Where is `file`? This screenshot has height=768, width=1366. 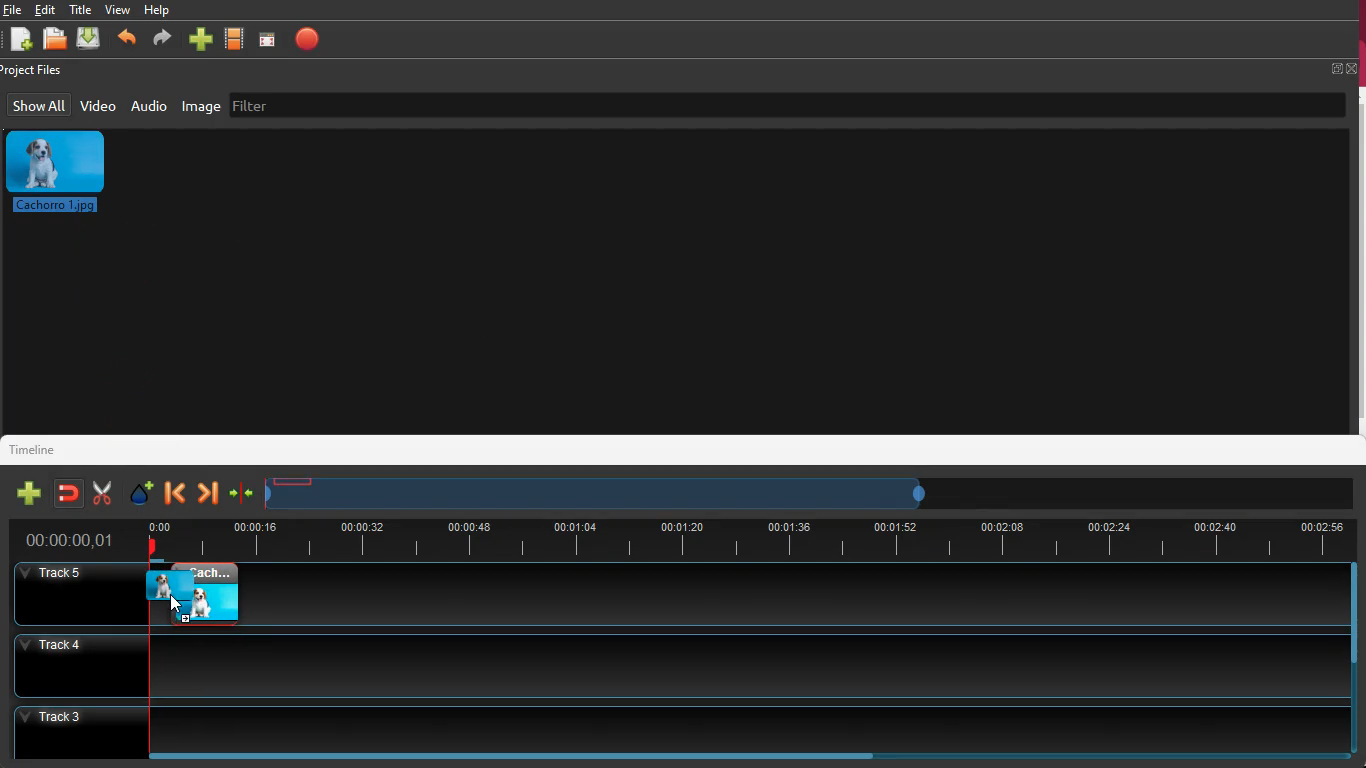
file is located at coordinates (13, 10).